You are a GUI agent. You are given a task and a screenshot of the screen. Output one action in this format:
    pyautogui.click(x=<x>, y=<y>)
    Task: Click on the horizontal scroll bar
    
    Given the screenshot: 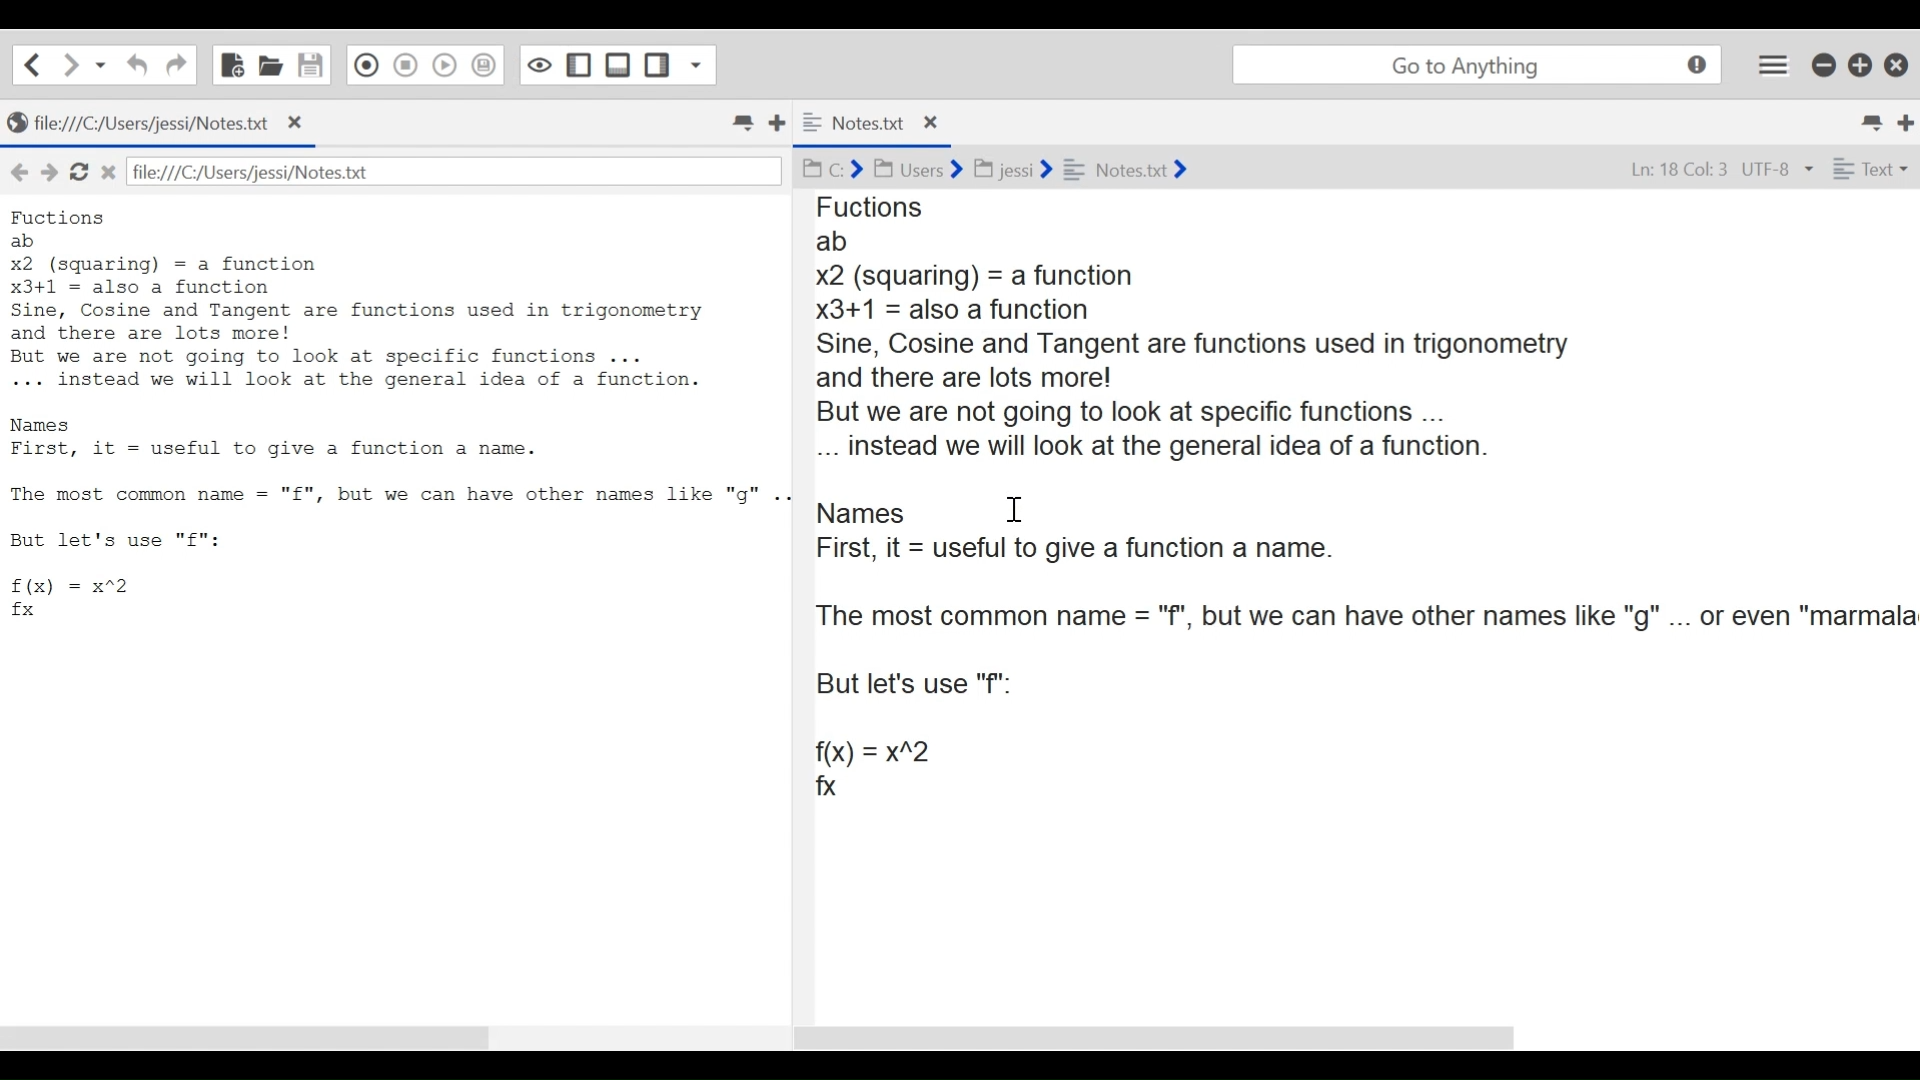 What is the action you would take?
    pyautogui.click(x=1165, y=1036)
    